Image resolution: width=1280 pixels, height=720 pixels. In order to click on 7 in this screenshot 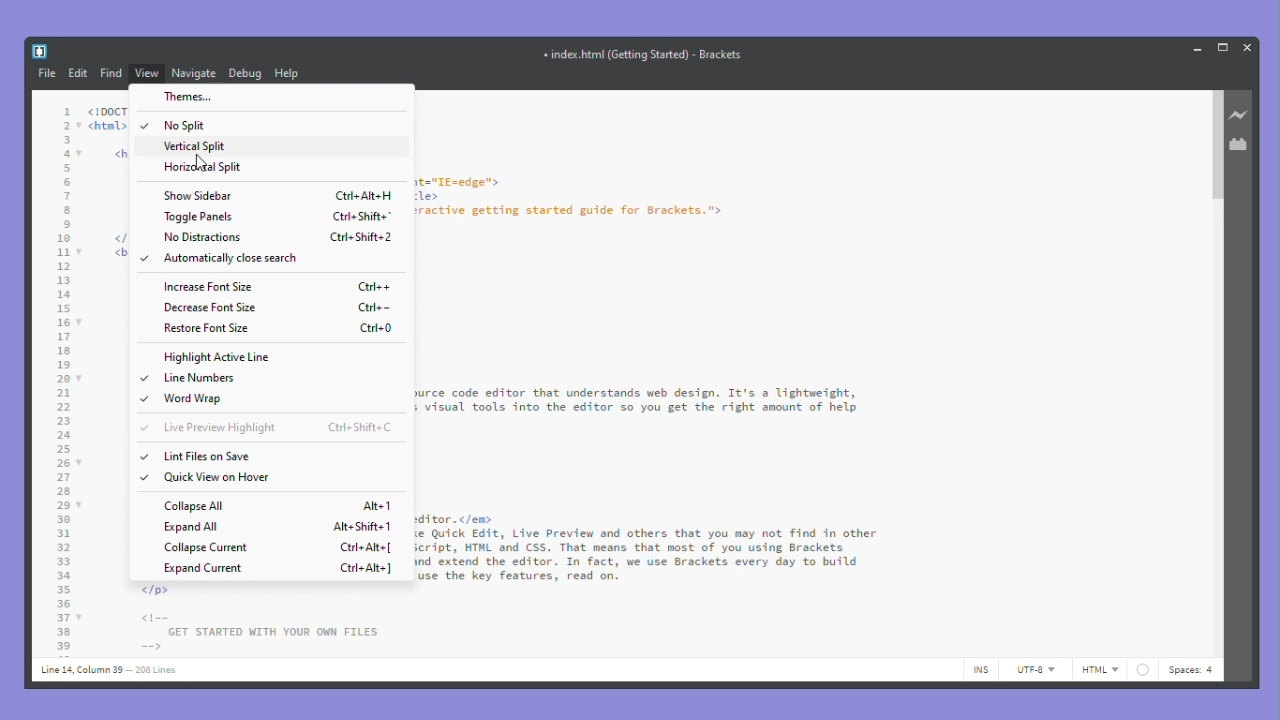, I will do `click(68, 196)`.